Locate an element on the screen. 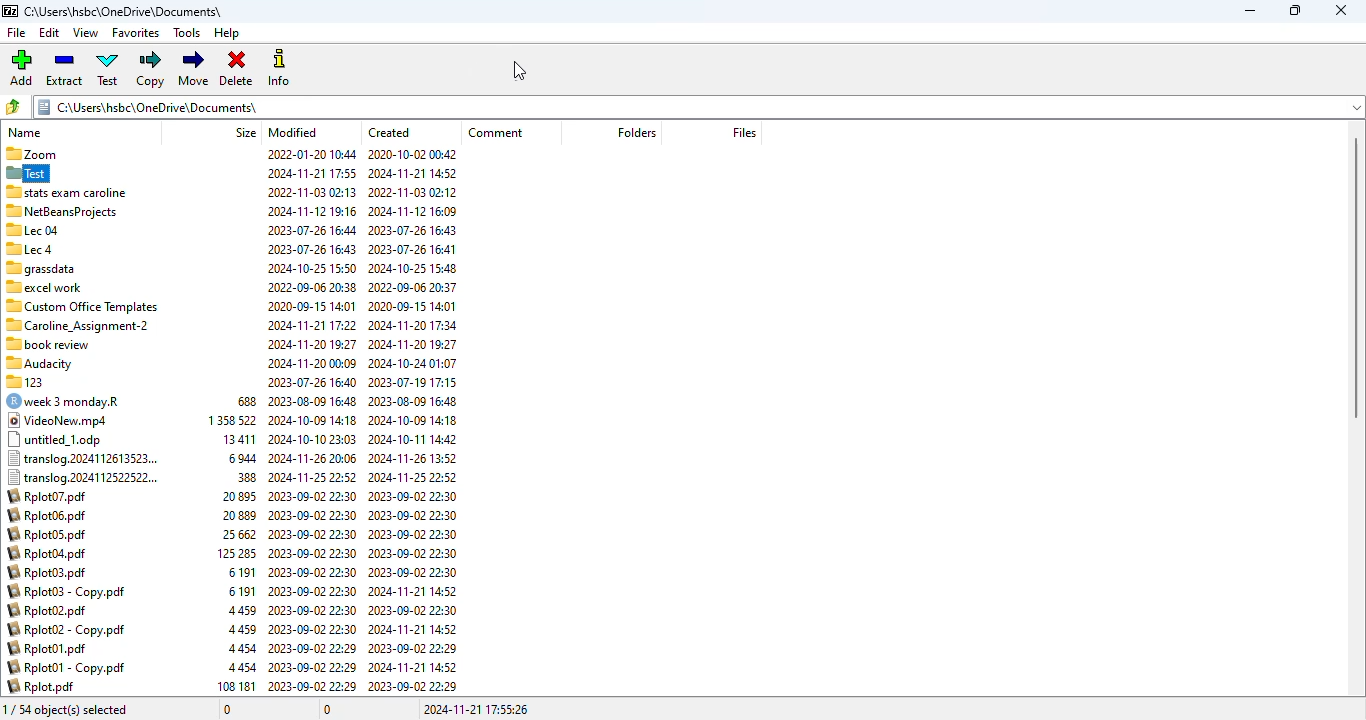 Image resolution: width=1366 pixels, height=720 pixels. files is located at coordinates (744, 132).